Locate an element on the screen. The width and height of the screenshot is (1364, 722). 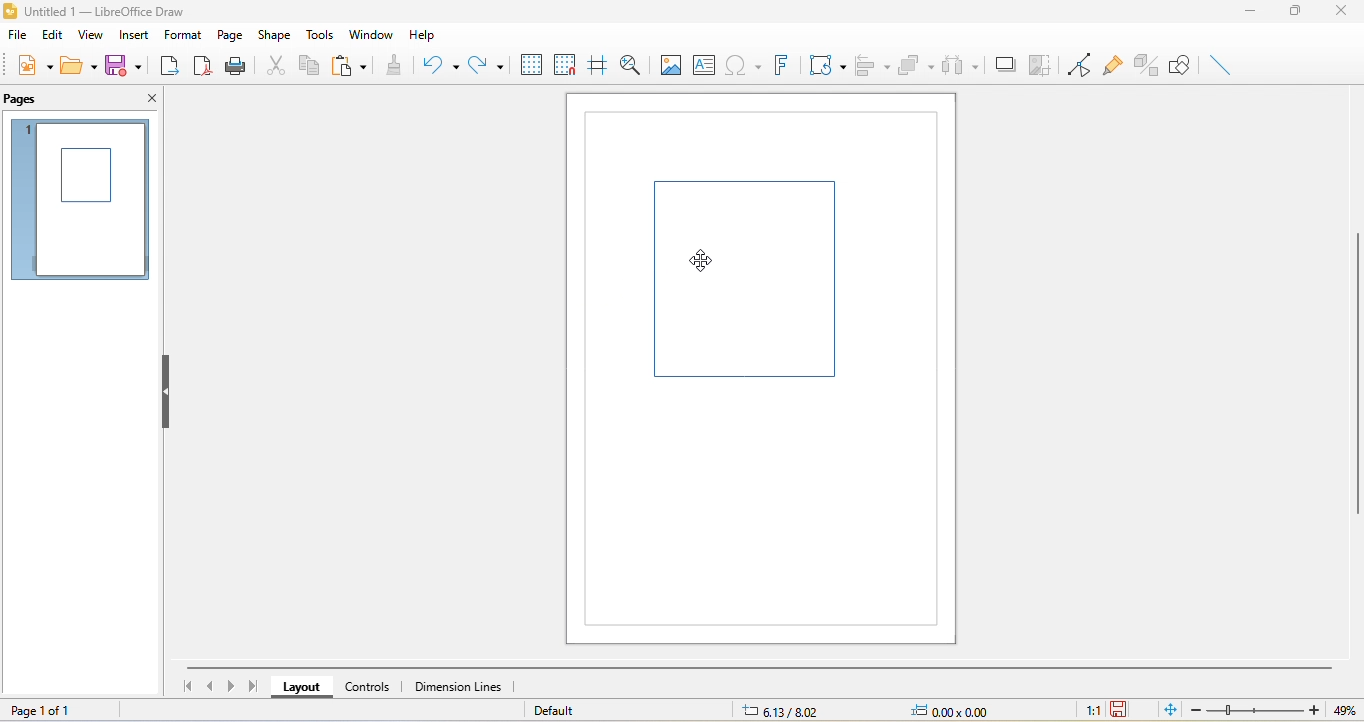
copy is located at coordinates (309, 64).